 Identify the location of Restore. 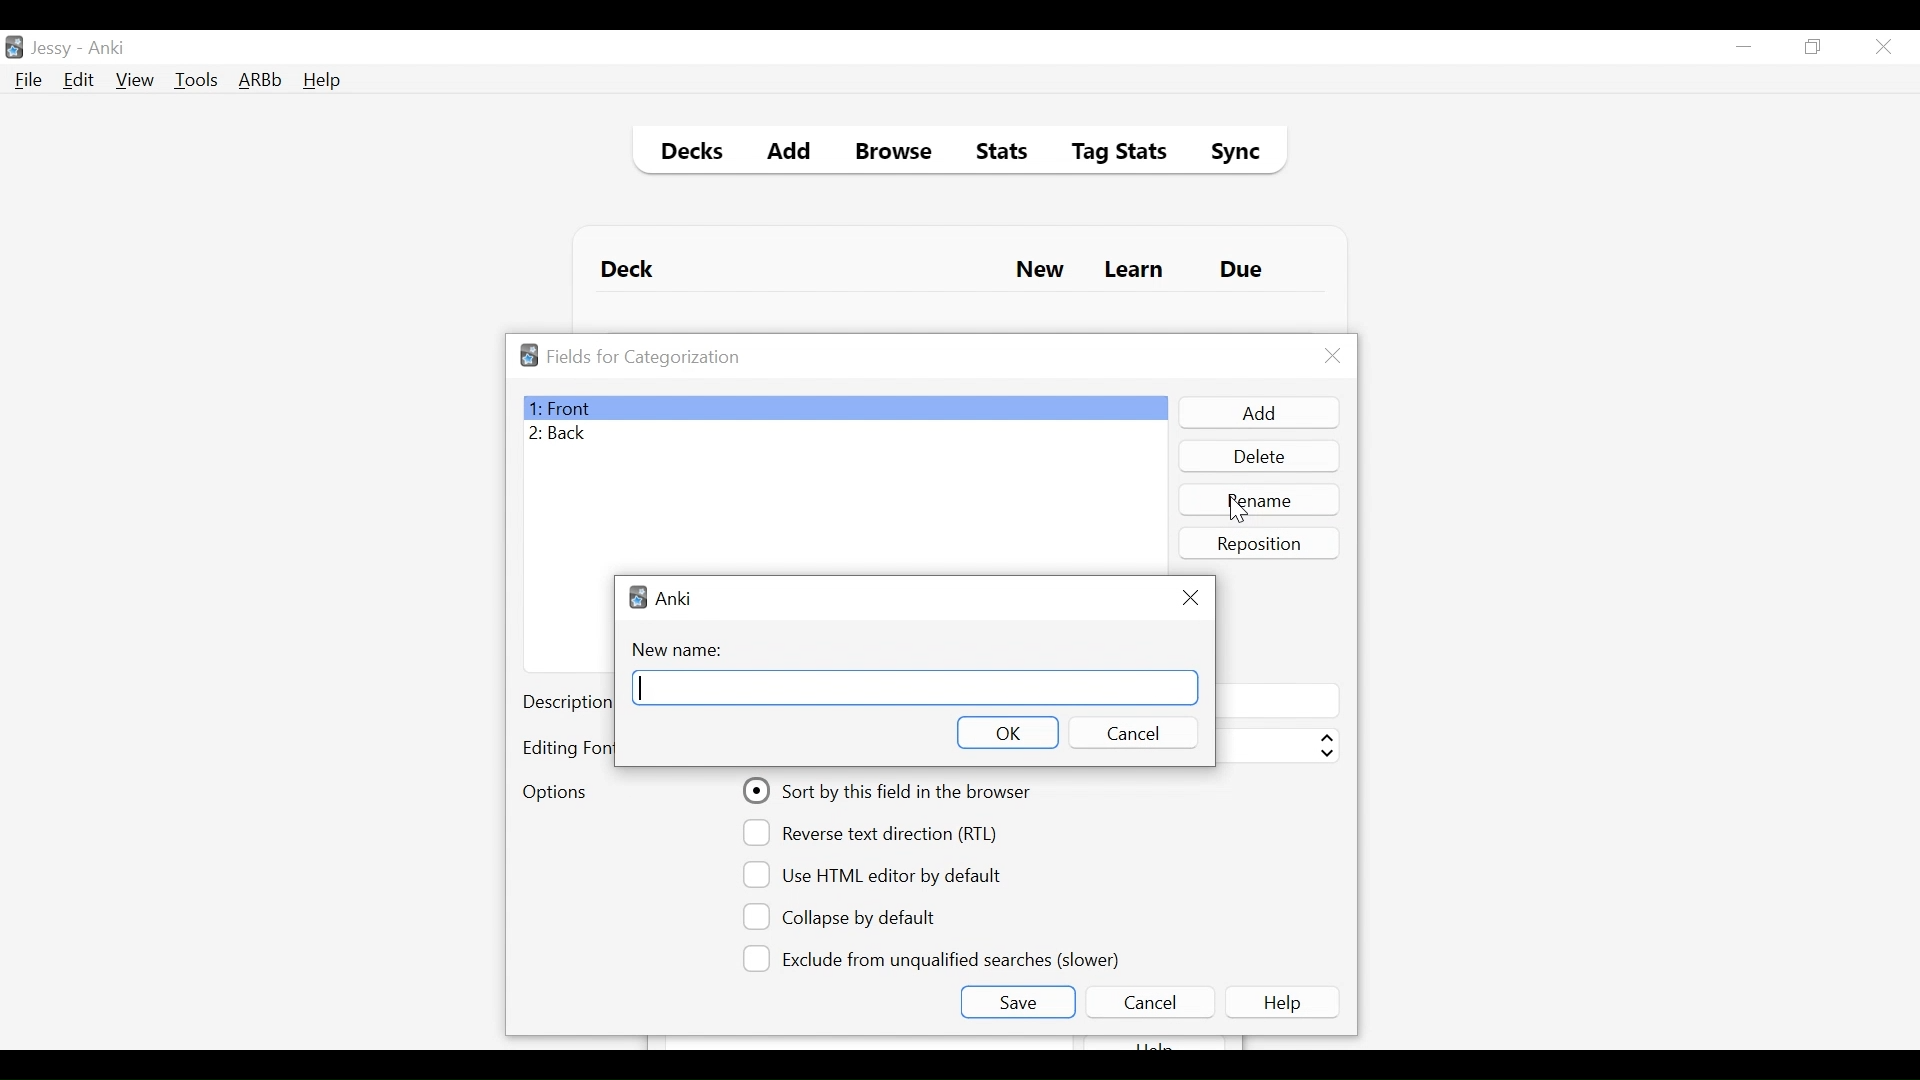
(1814, 48).